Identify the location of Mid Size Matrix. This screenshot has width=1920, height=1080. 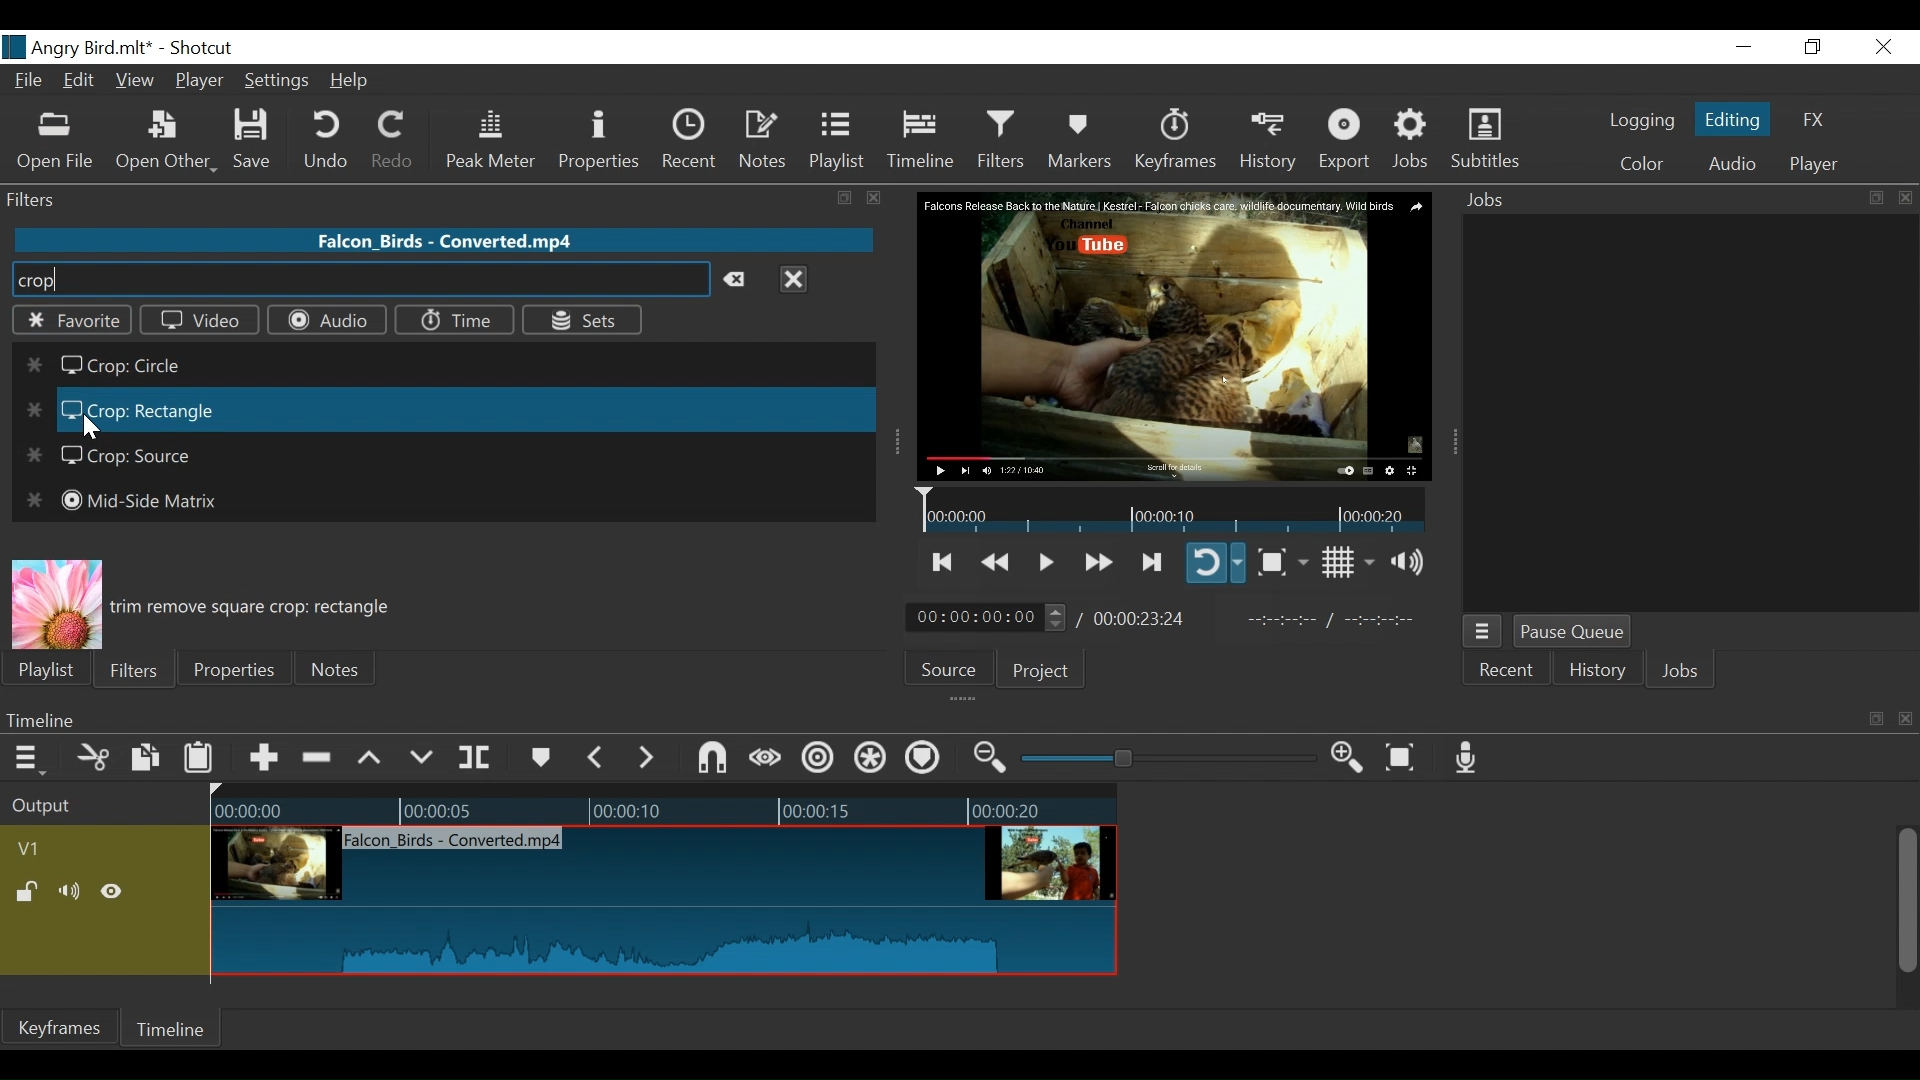
(121, 501).